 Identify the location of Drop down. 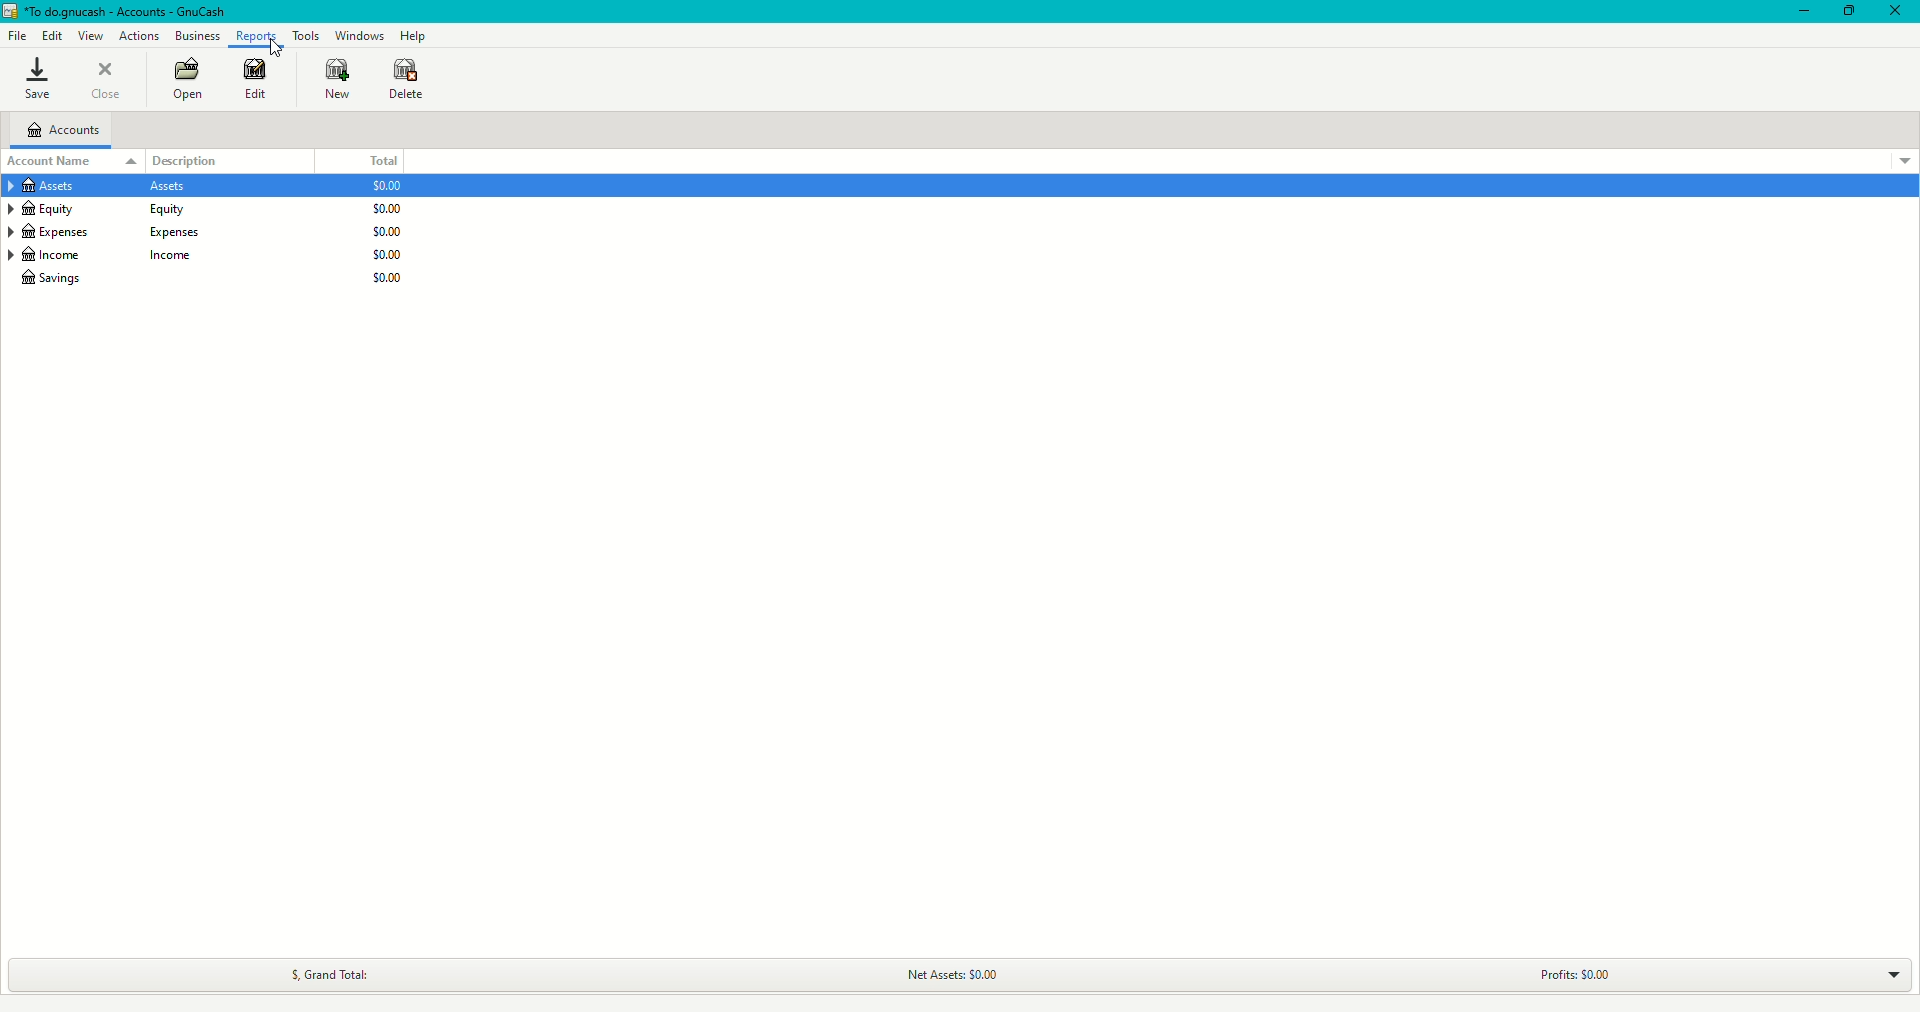
(1898, 977).